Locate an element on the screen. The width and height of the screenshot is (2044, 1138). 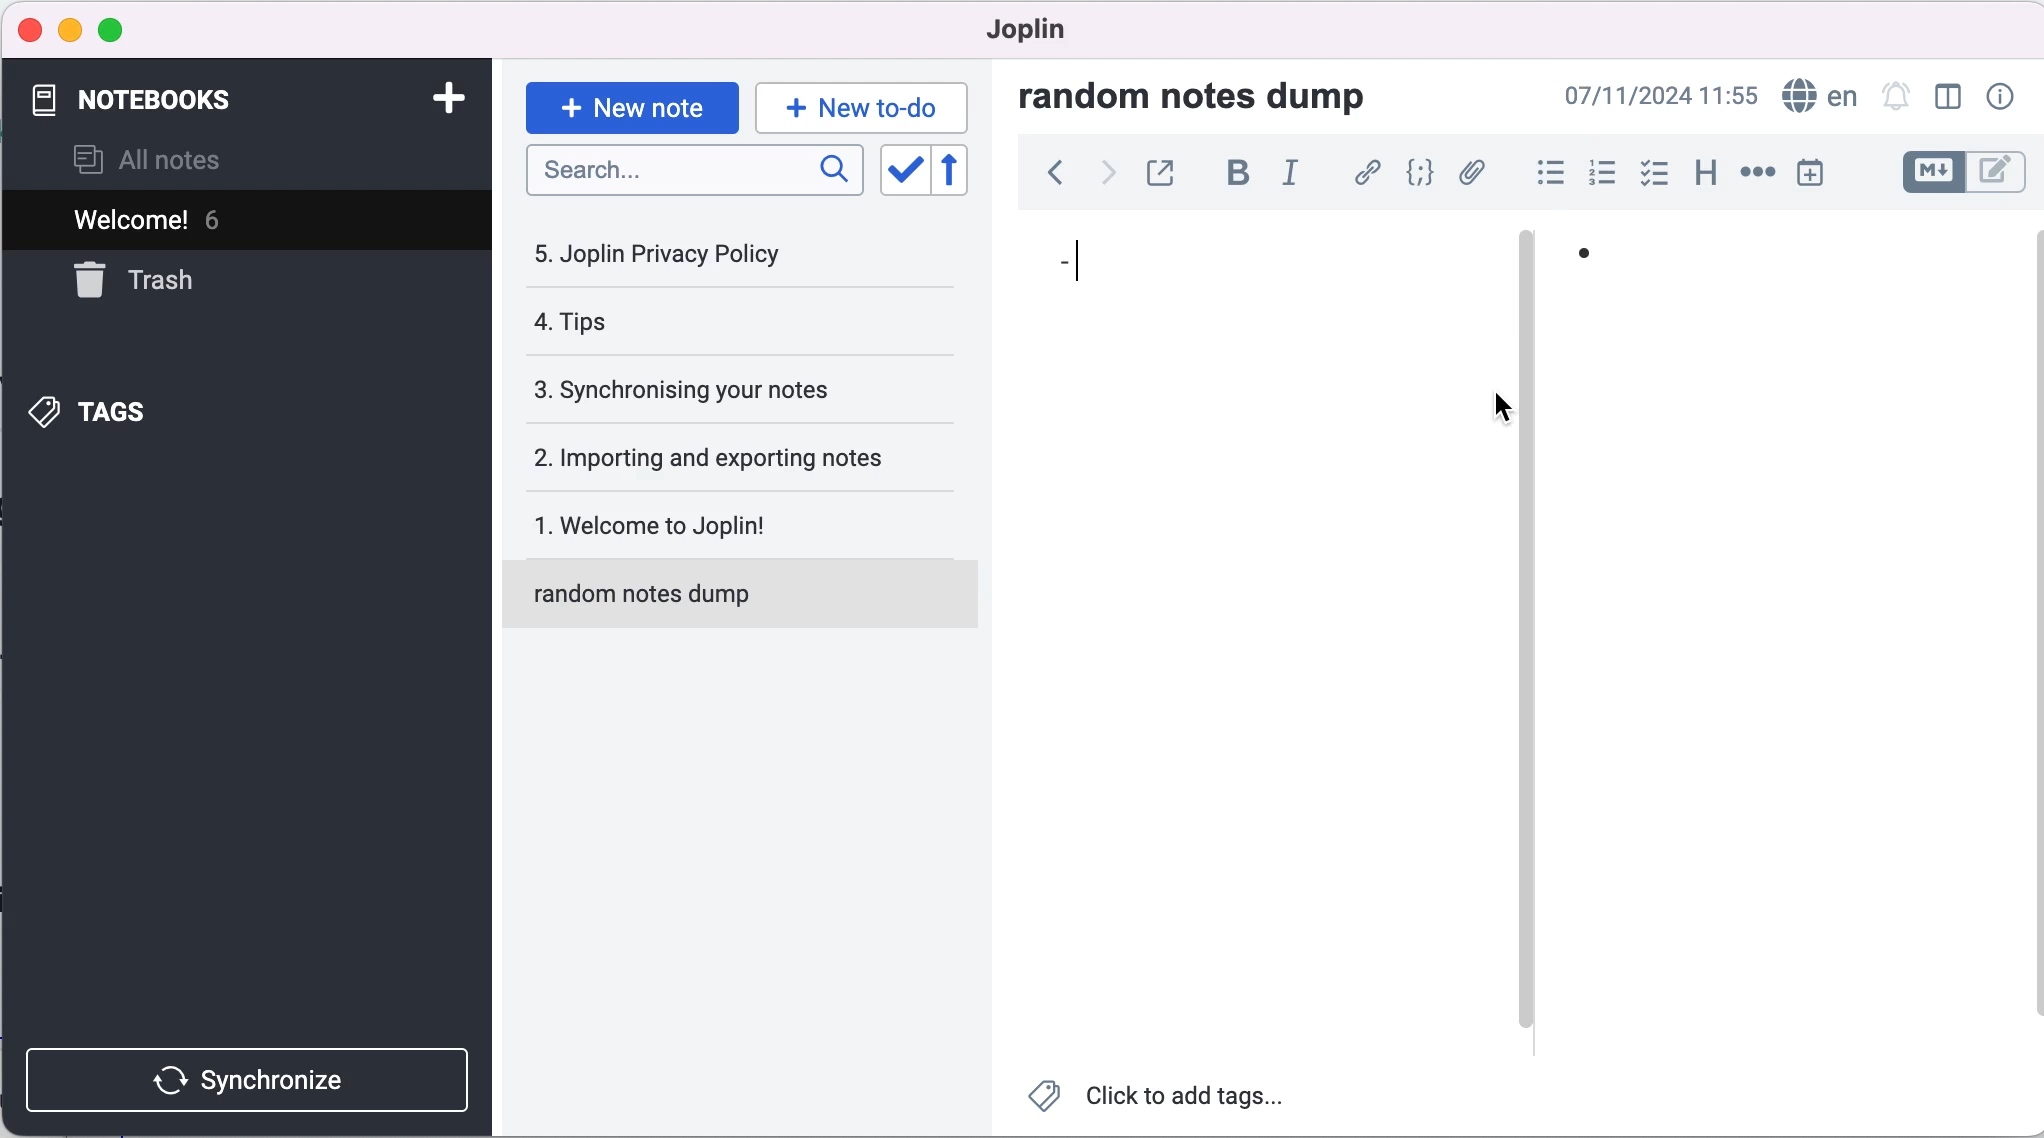
notebooks is located at coordinates (197, 101).